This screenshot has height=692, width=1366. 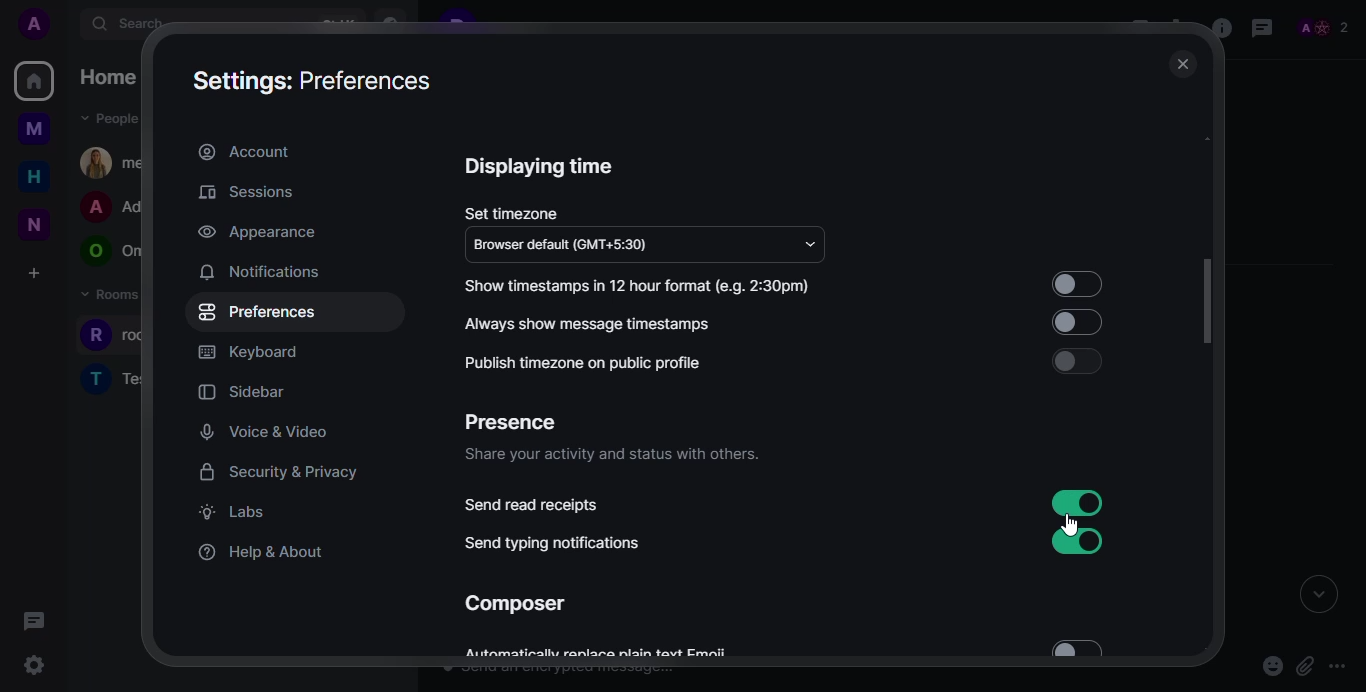 What do you see at coordinates (255, 233) in the screenshot?
I see `appearance` at bounding box center [255, 233].